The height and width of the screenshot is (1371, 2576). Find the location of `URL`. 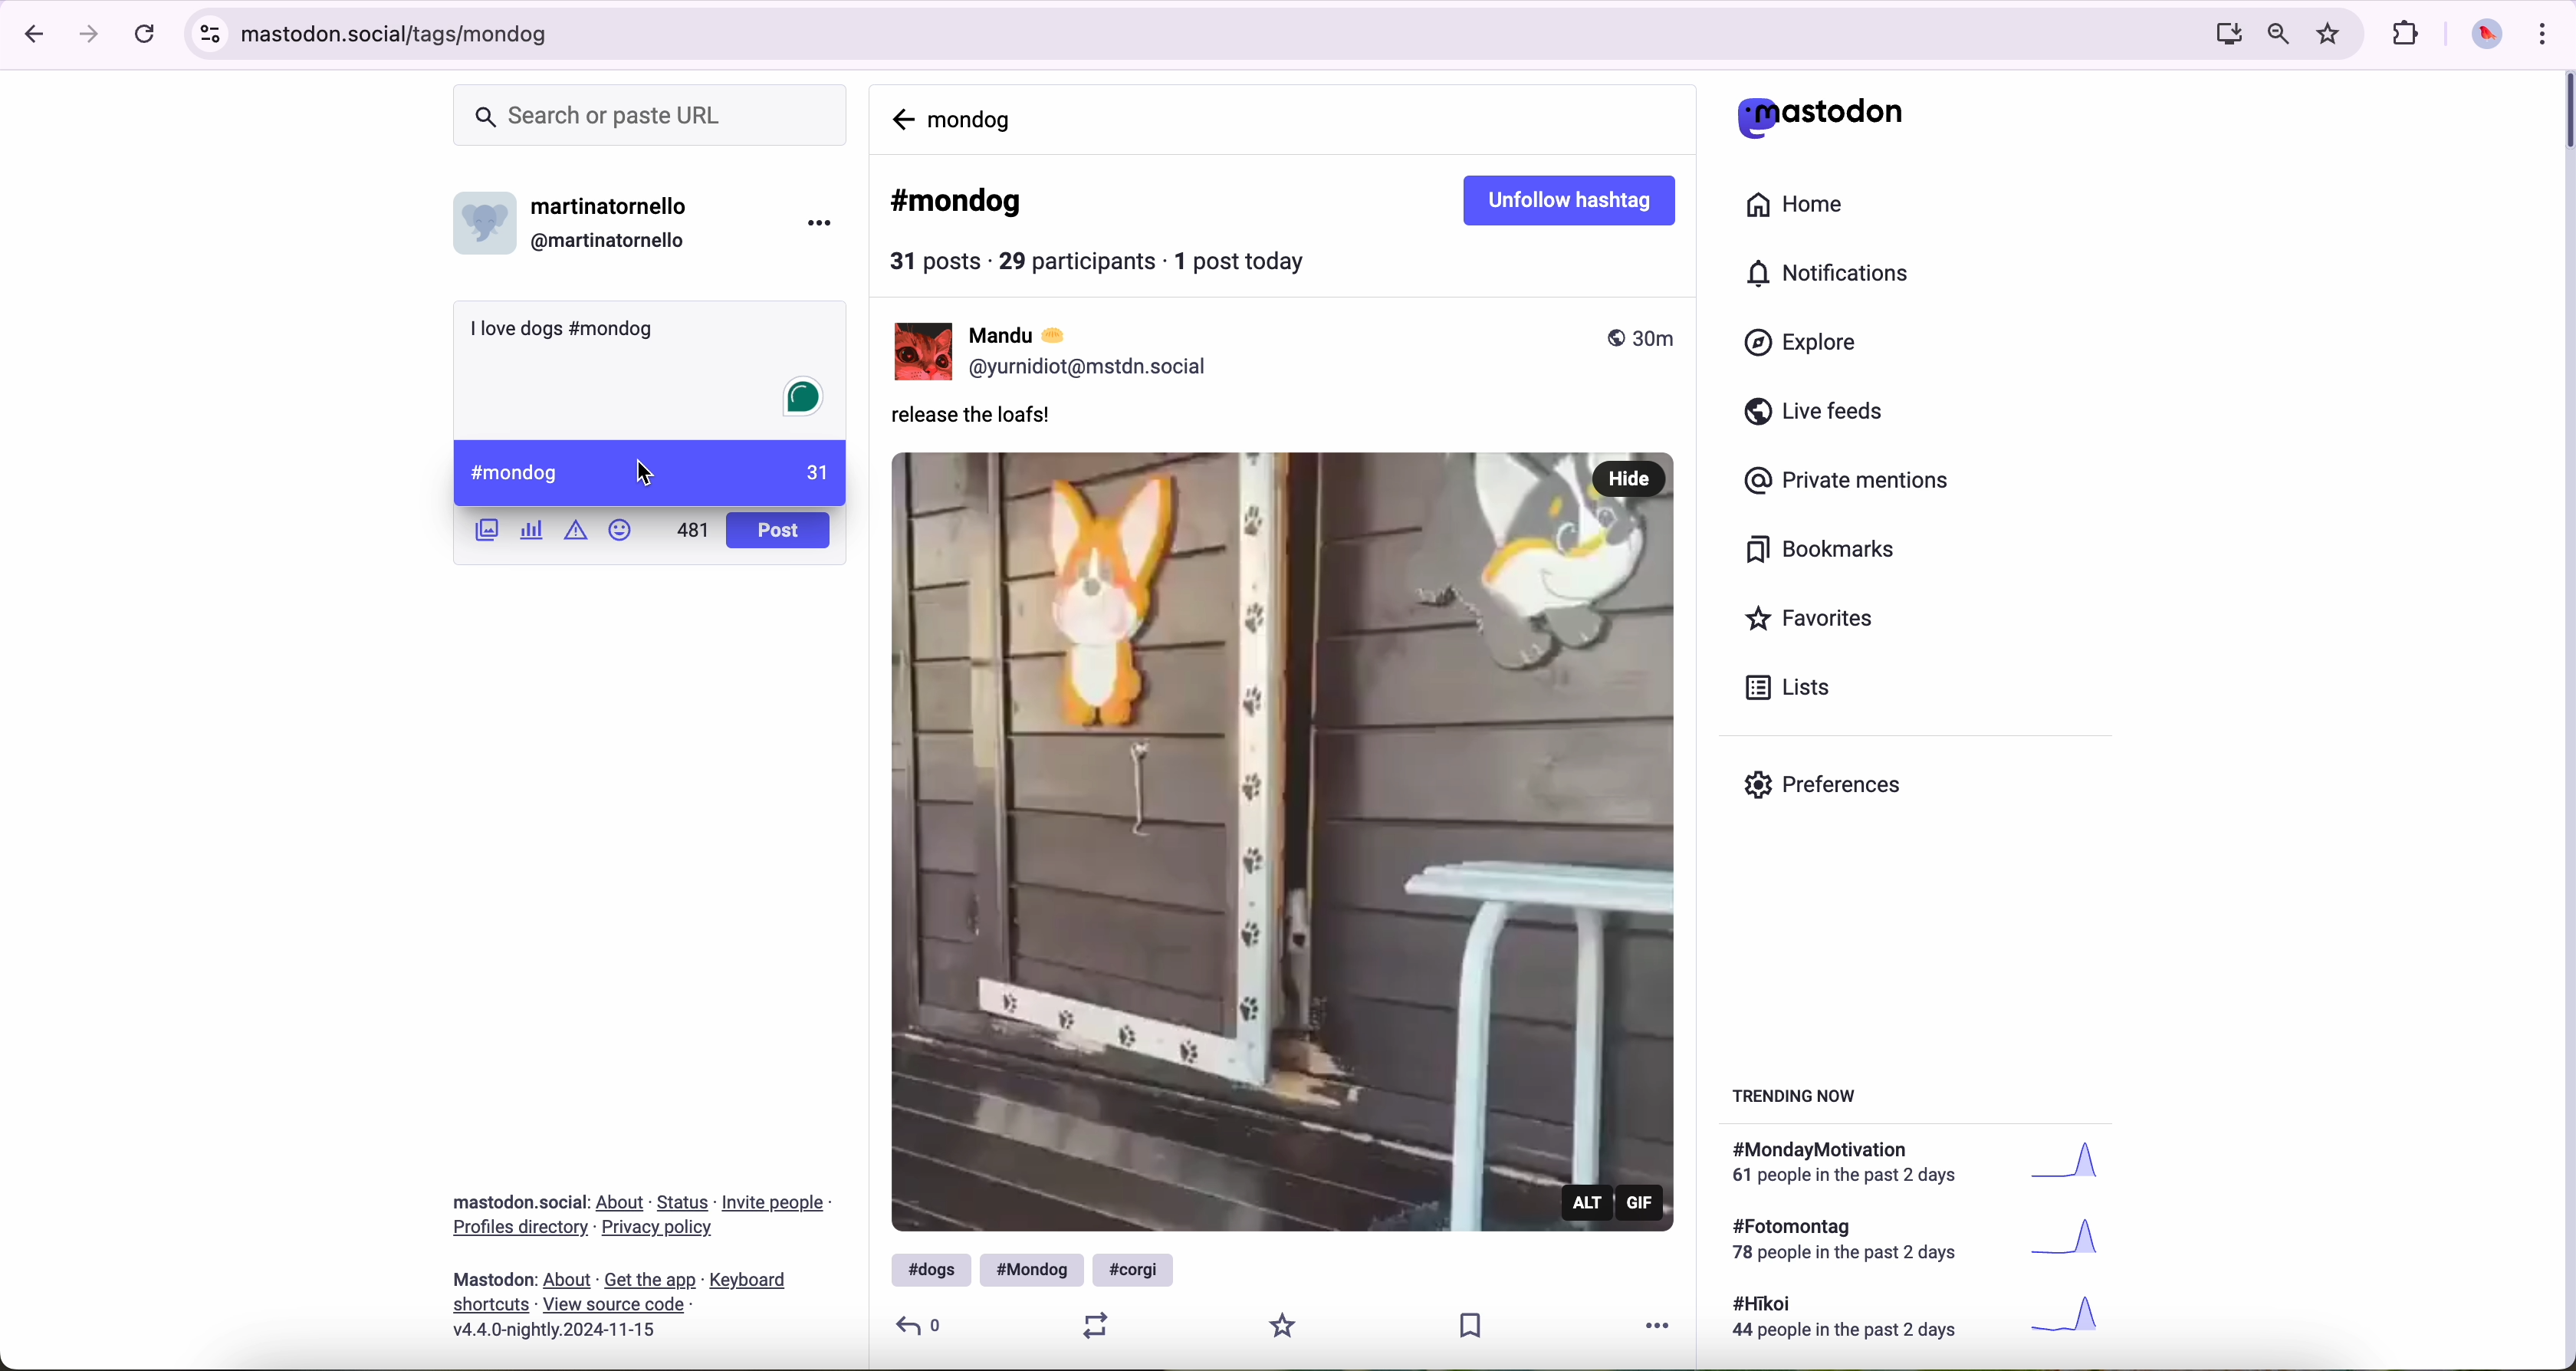

URL is located at coordinates (1185, 37).